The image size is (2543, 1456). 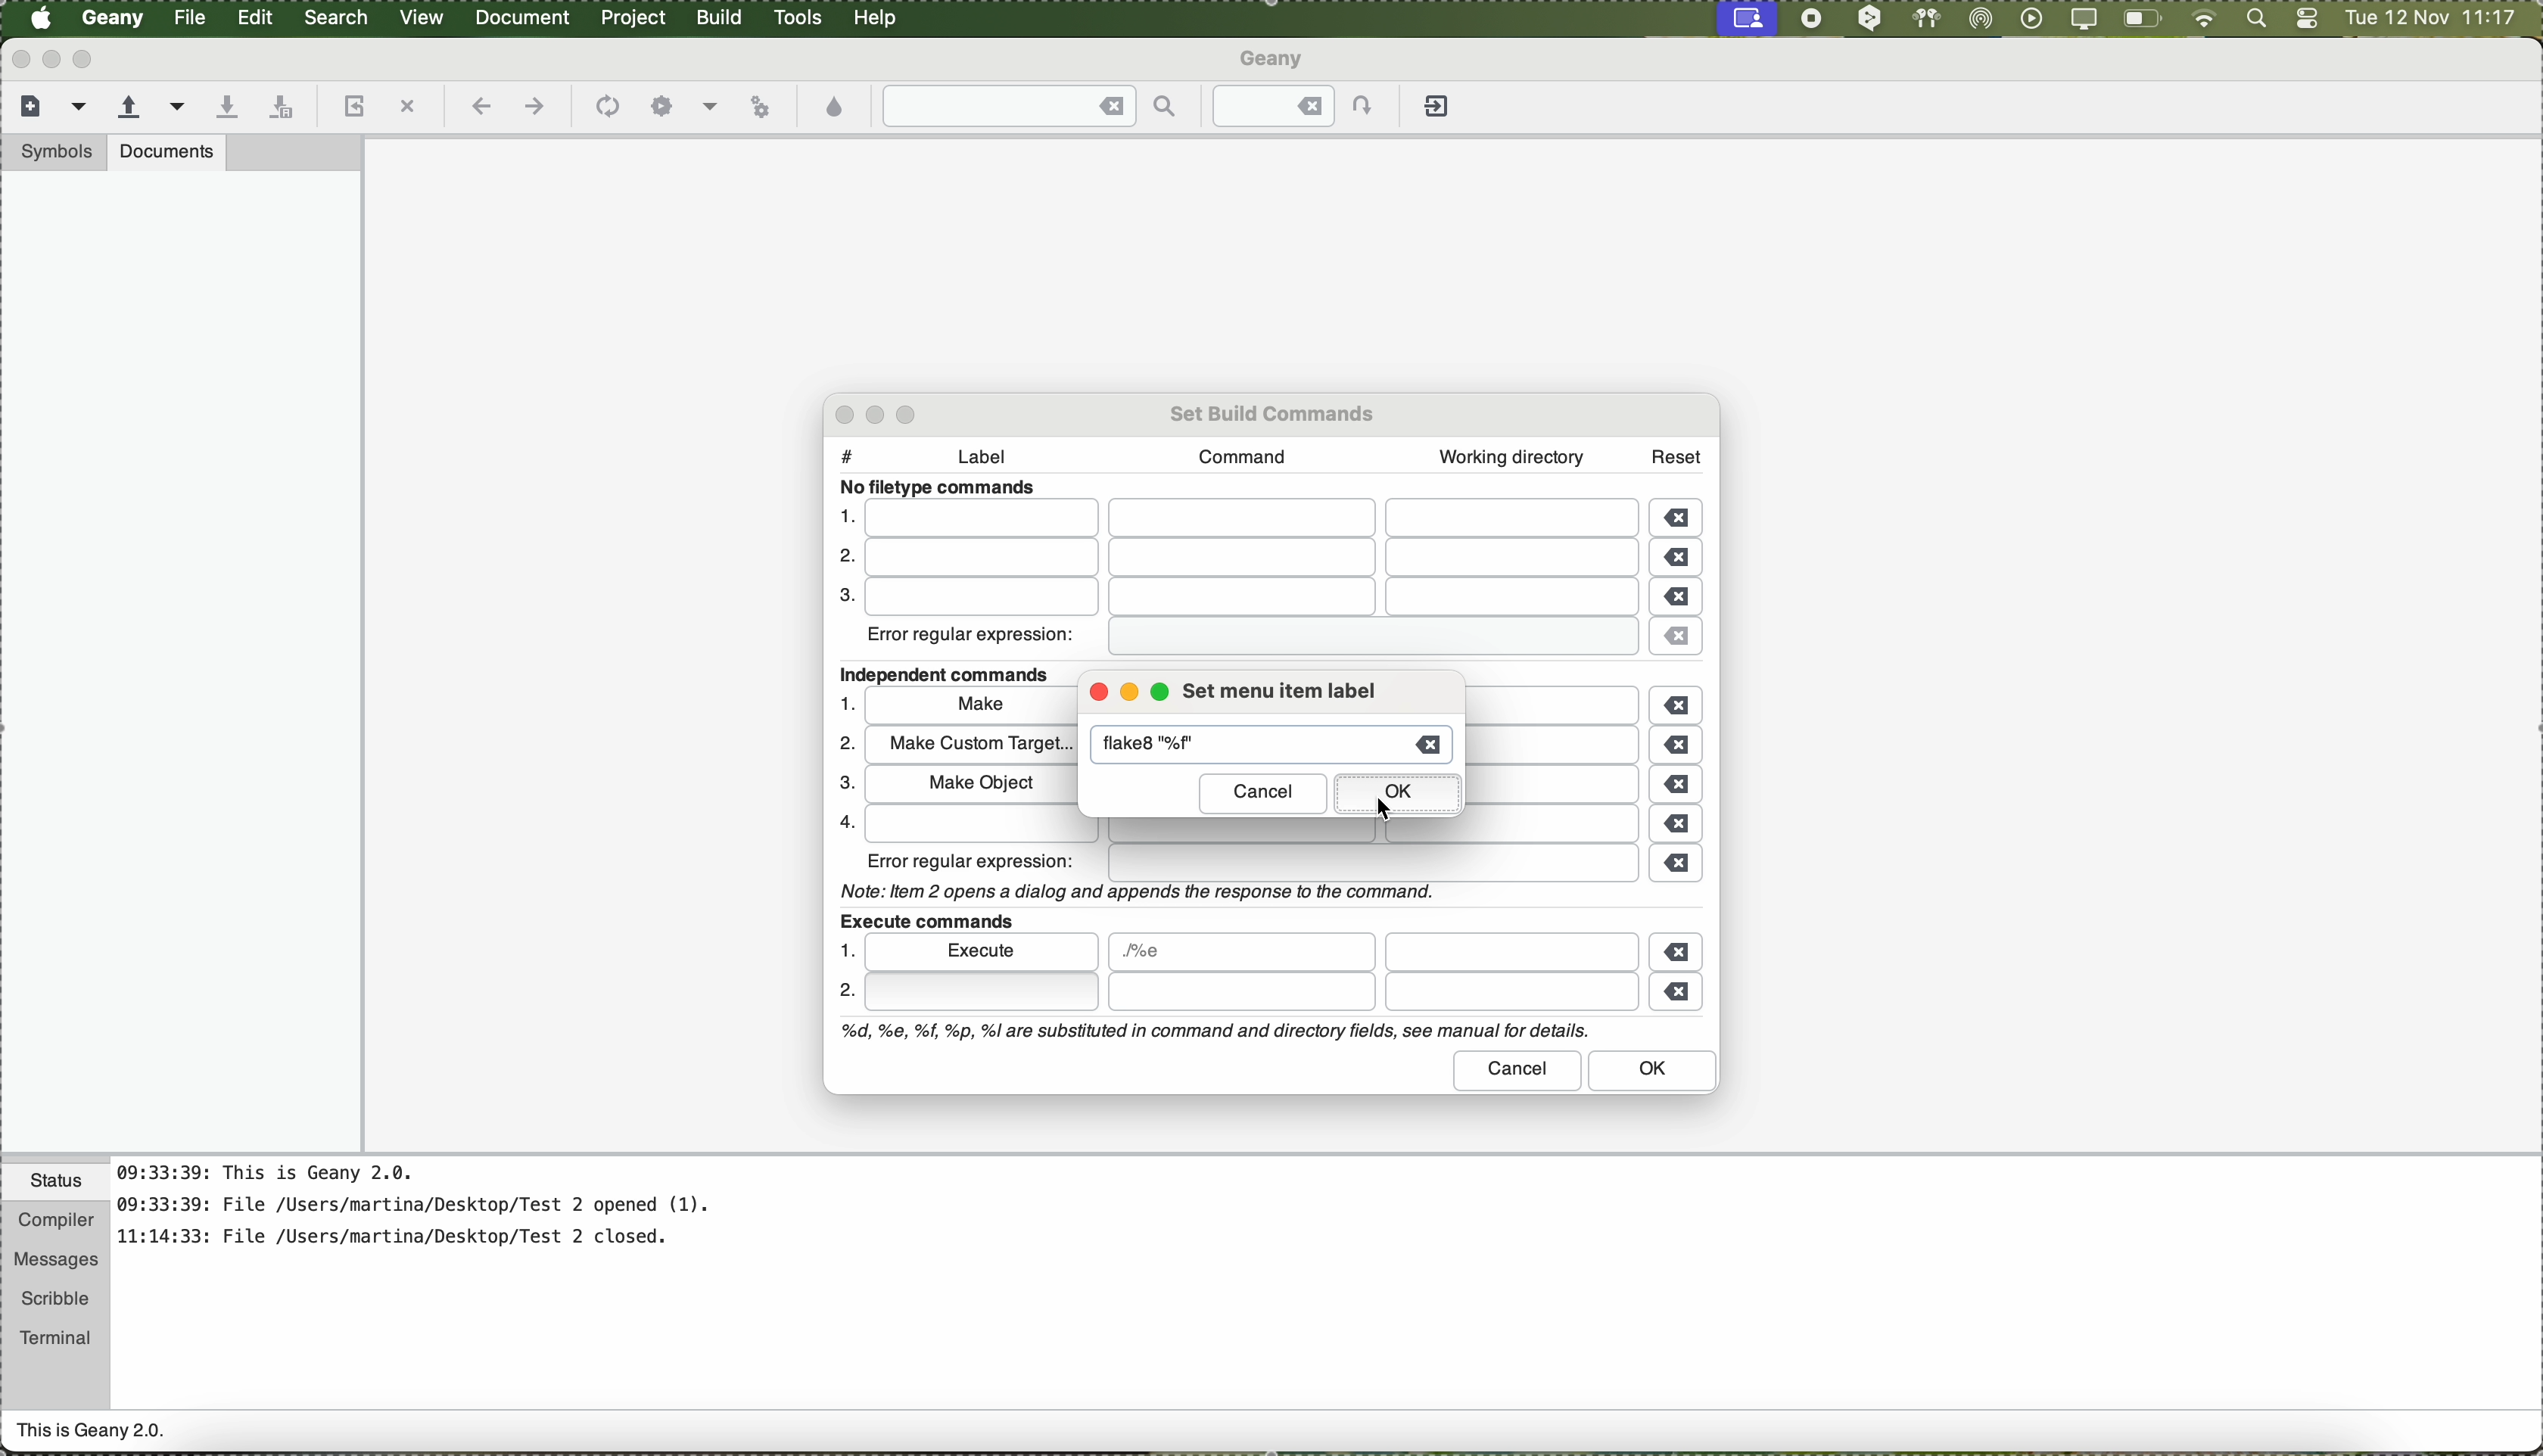 What do you see at coordinates (1252, 519) in the screenshot?
I see `file` at bounding box center [1252, 519].